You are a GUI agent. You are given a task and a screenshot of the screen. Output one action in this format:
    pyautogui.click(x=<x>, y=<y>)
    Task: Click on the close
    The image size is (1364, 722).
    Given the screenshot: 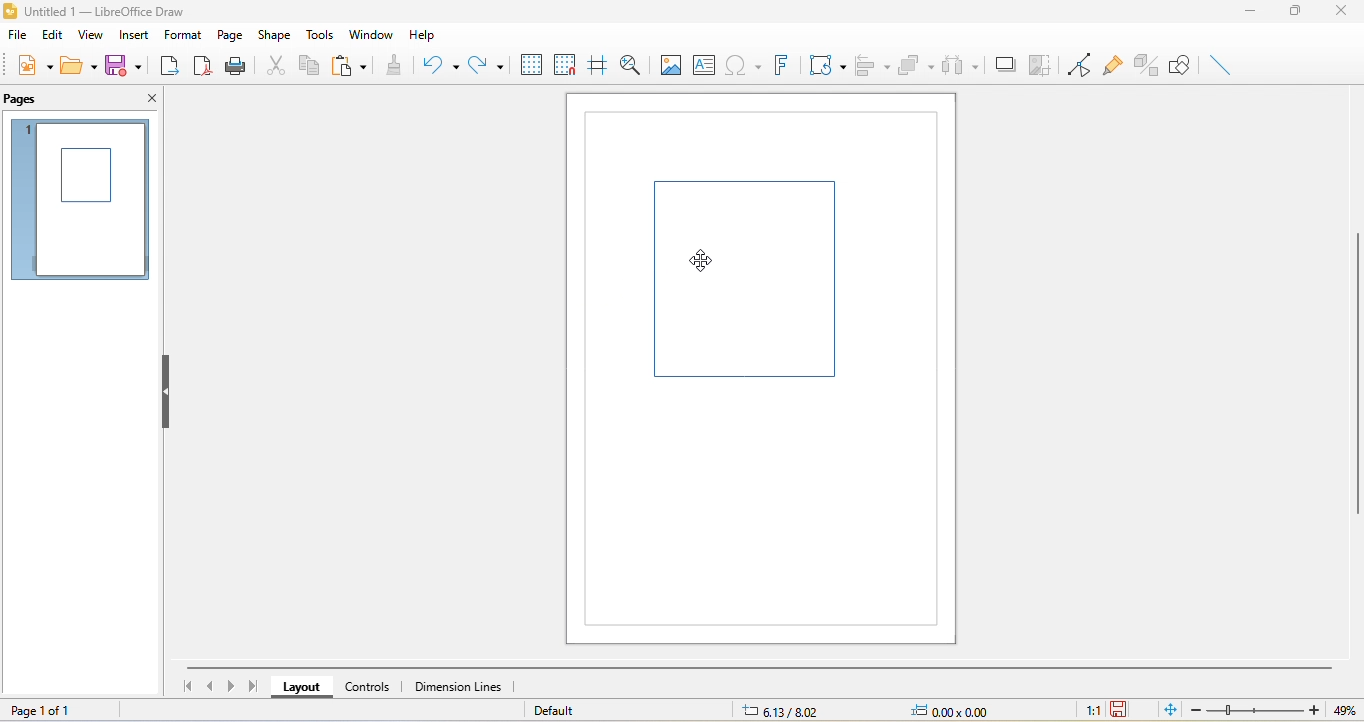 What is the action you would take?
    pyautogui.click(x=1342, y=16)
    